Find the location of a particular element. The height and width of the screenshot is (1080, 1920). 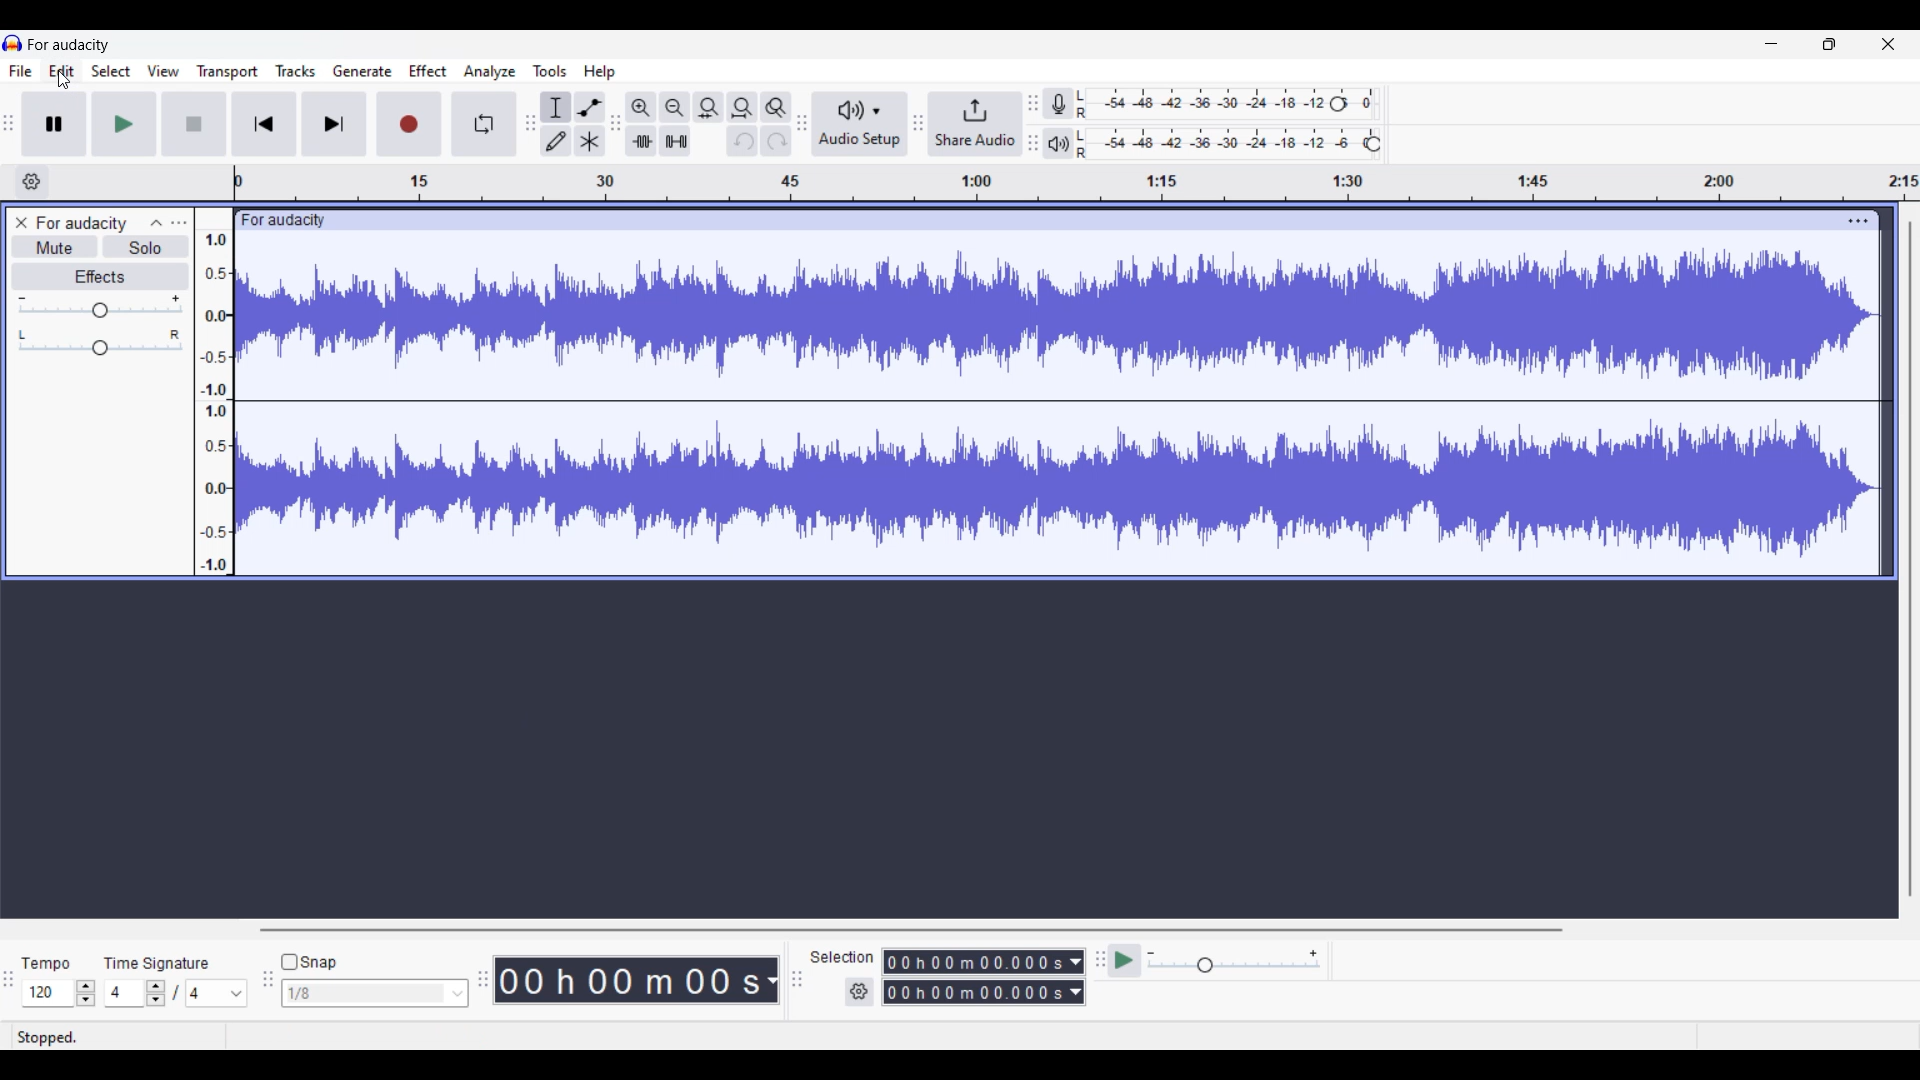

Indicates time signature settings is located at coordinates (157, 963).